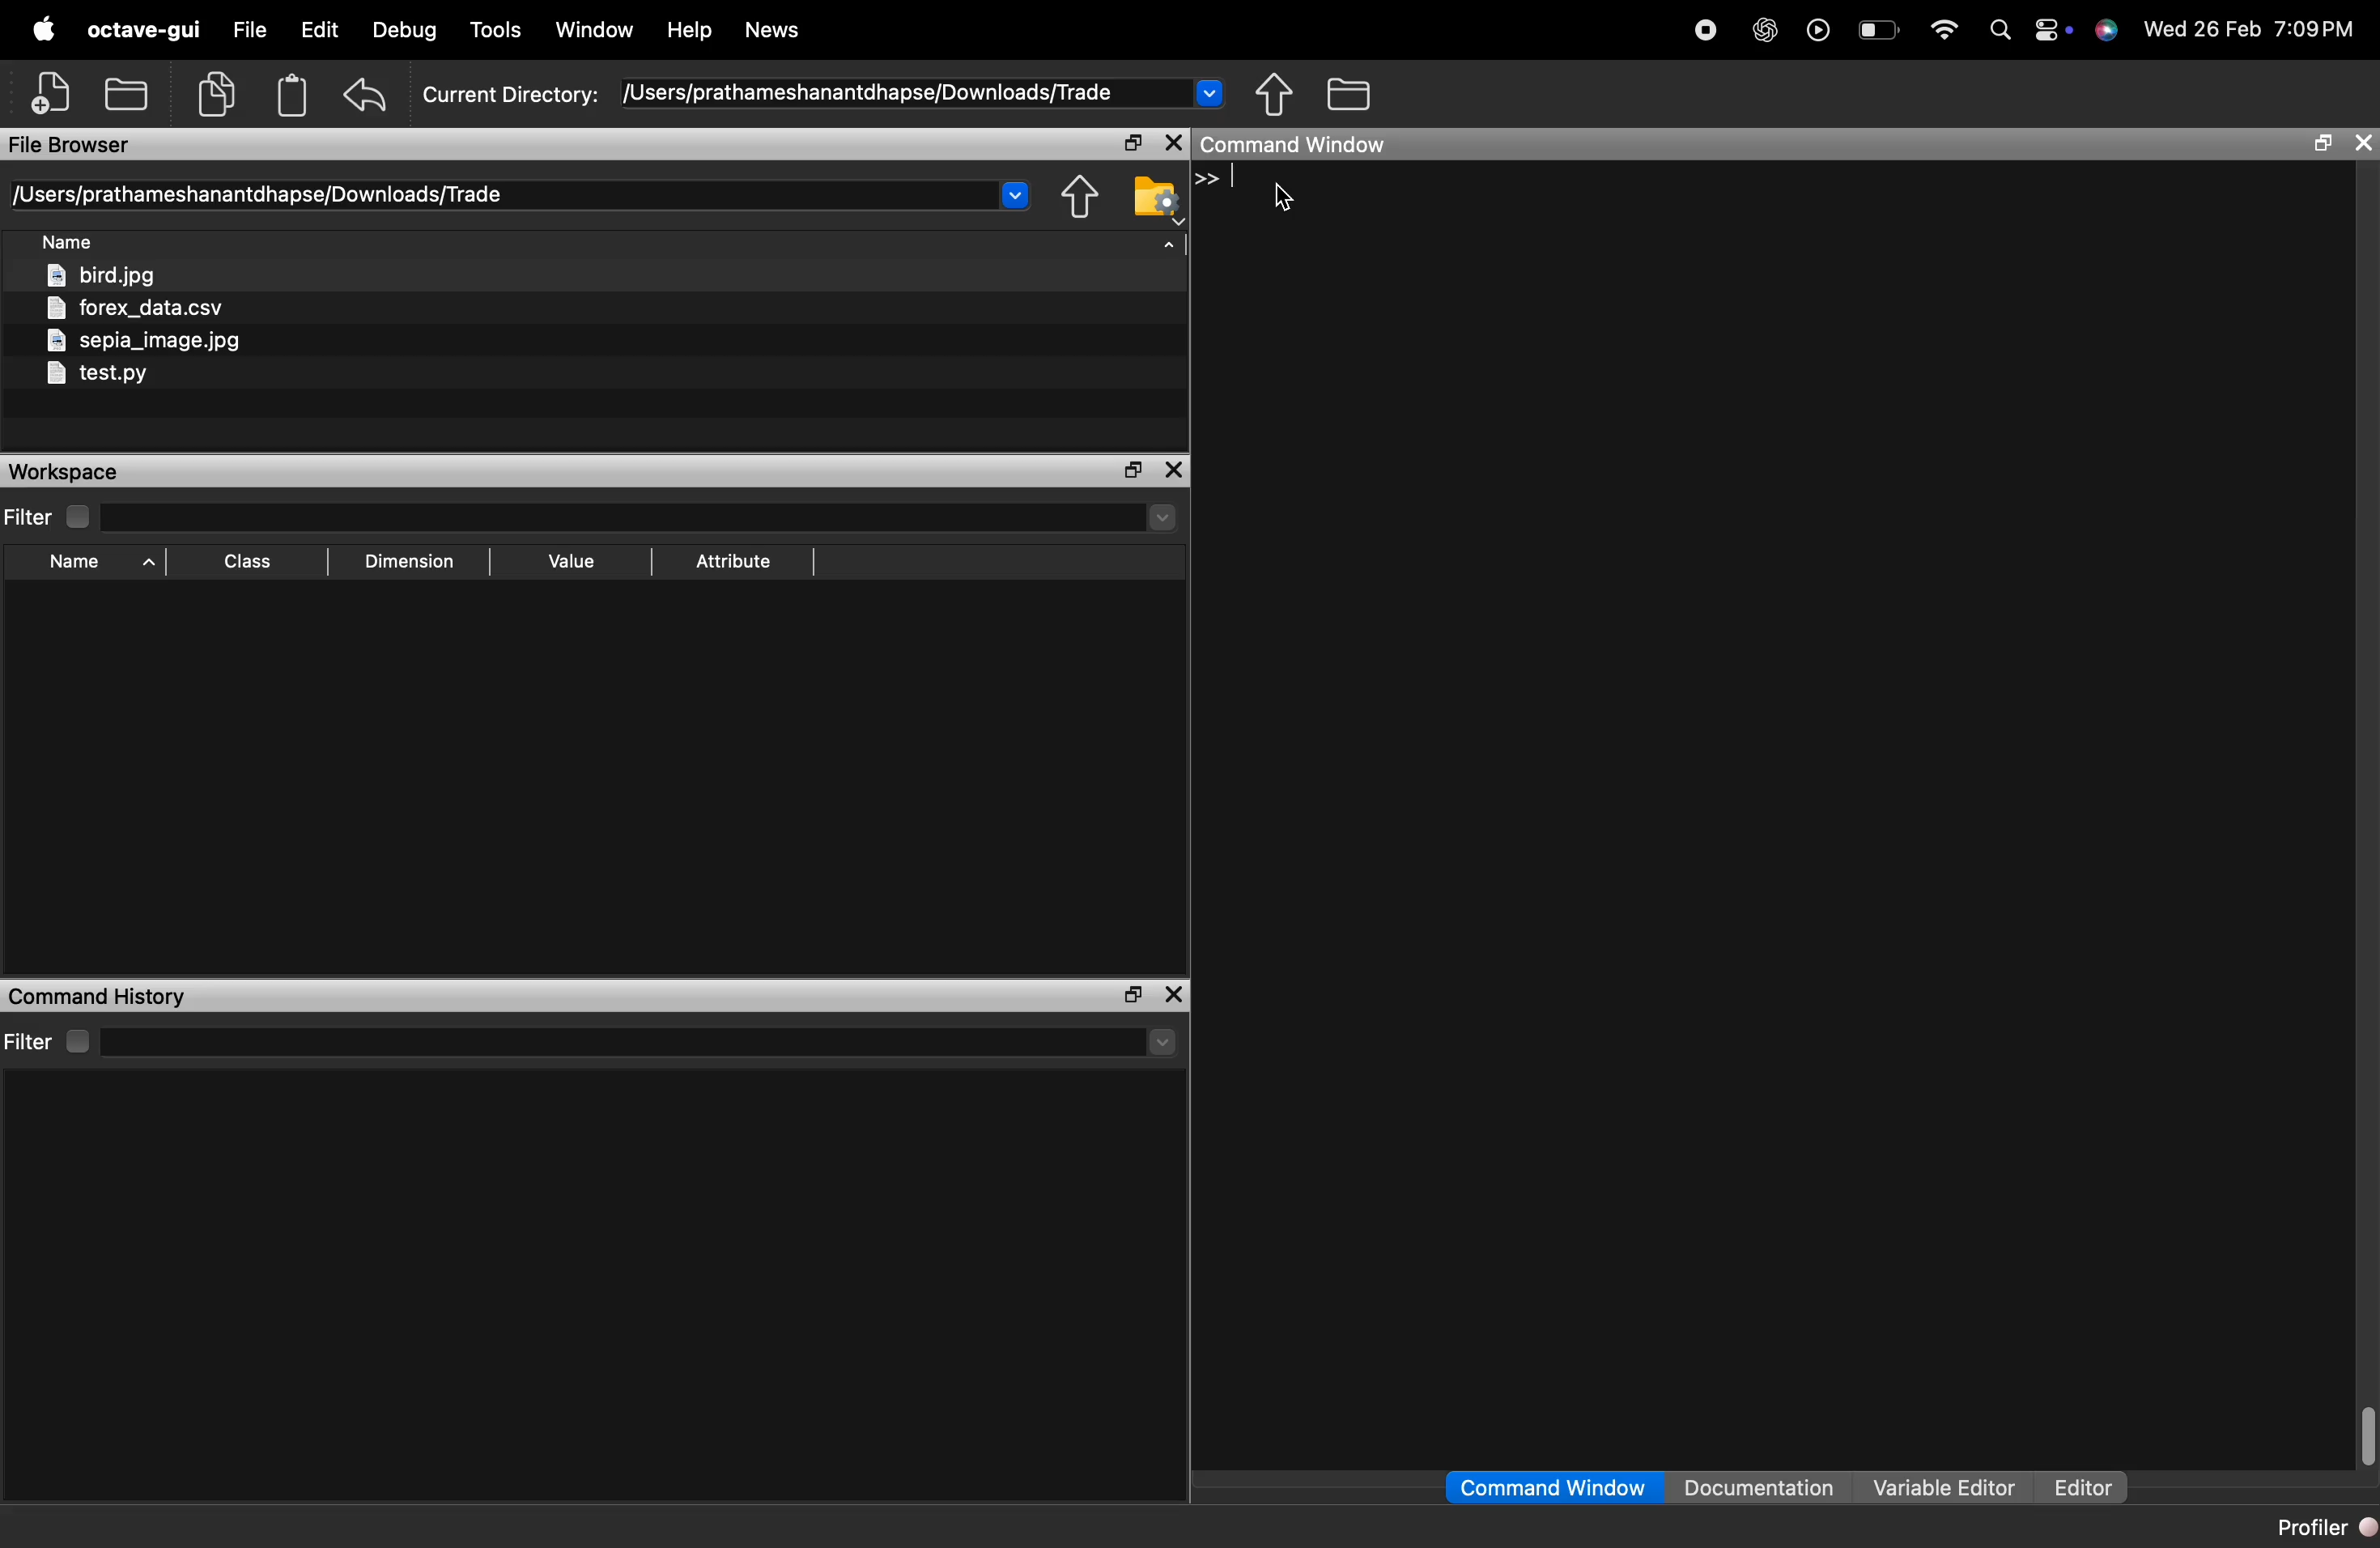  What do you see at coordinates (1155, 196) in the screenshot?
I see `browse your file` at bounding box center [1155, 196].